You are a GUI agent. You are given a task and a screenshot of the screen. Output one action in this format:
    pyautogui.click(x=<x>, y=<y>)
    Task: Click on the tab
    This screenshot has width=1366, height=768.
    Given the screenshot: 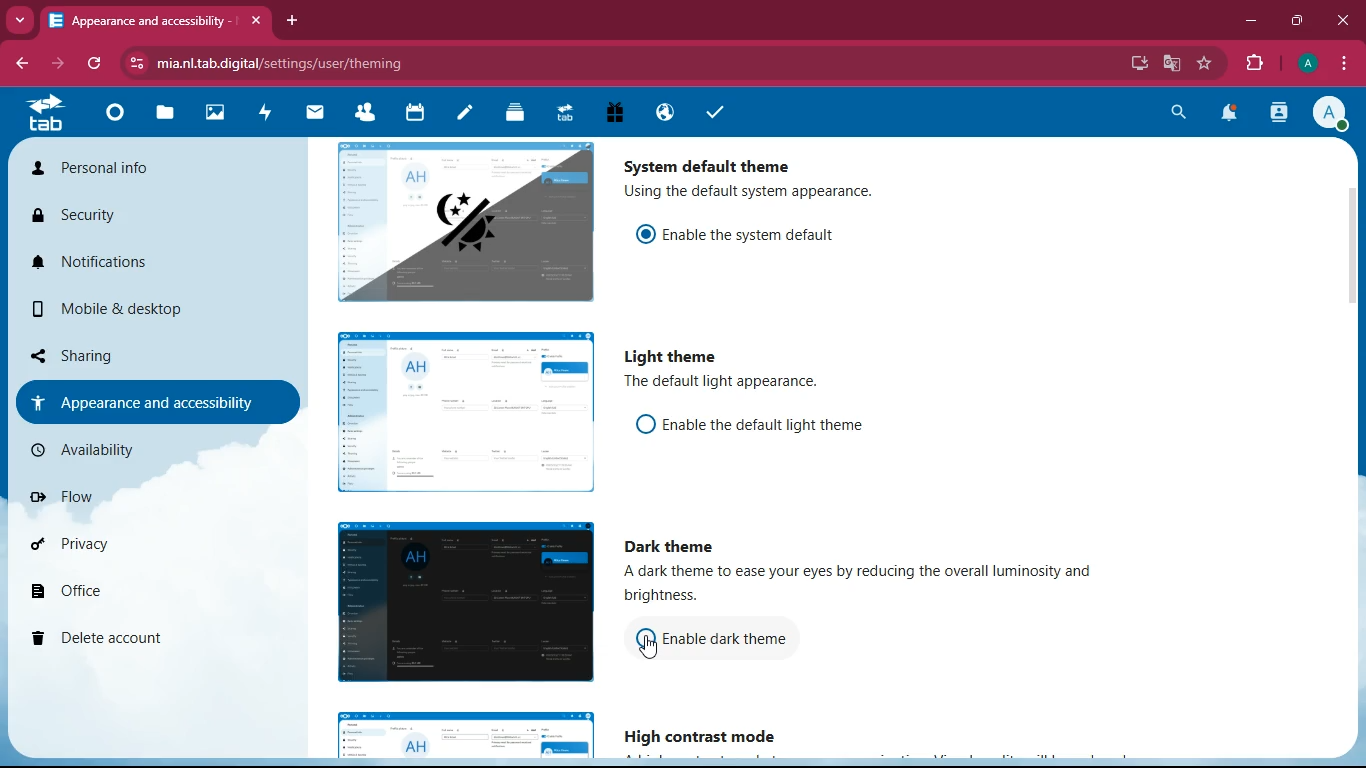 What is the action you would take?
    pyautogui.click(x=563, y=111)
    